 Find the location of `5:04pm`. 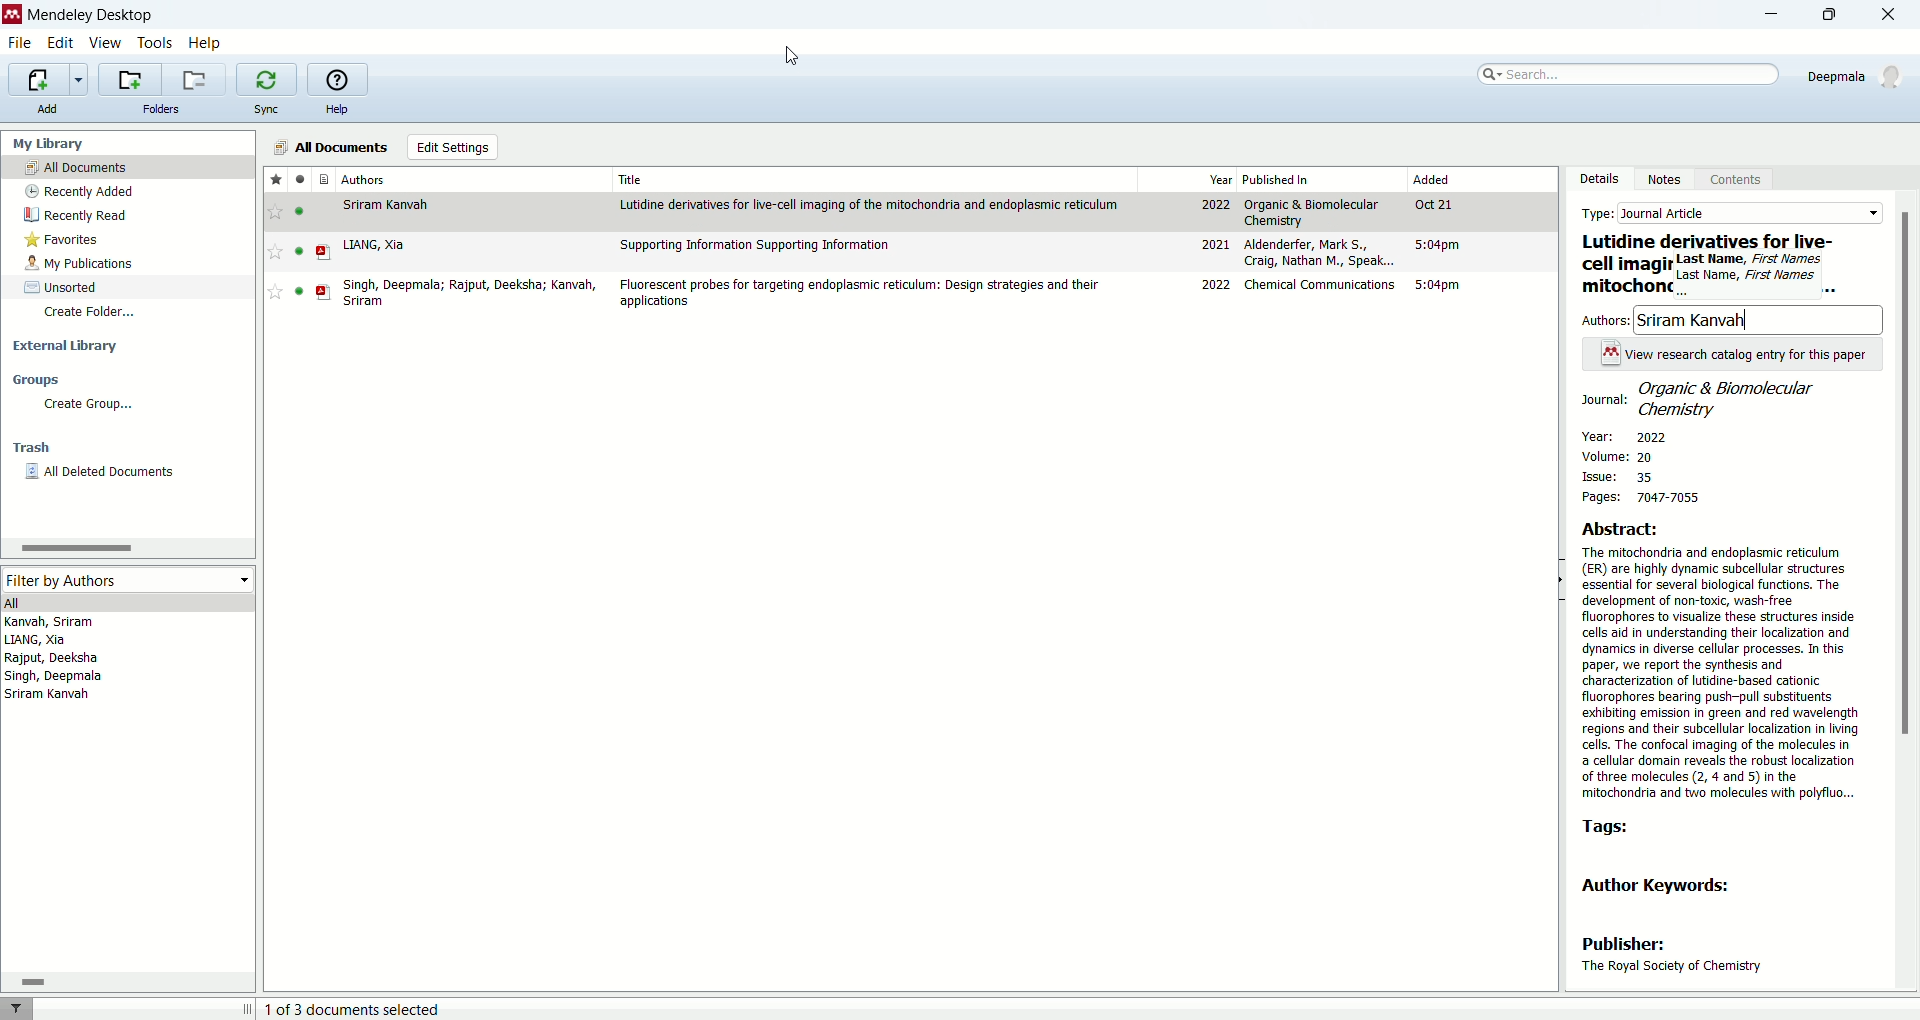

5:04pm is located at coordinates (1441, 247).